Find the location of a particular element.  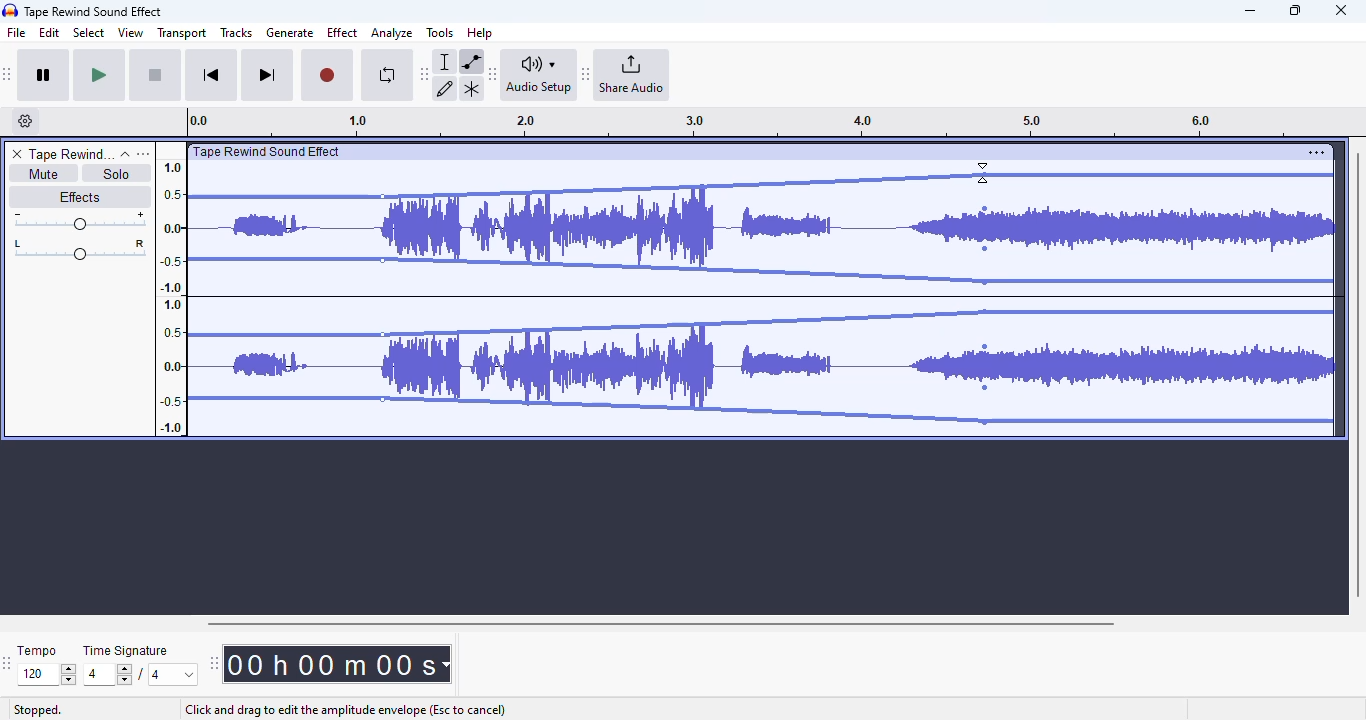

play is located at coordinates (99, 76).